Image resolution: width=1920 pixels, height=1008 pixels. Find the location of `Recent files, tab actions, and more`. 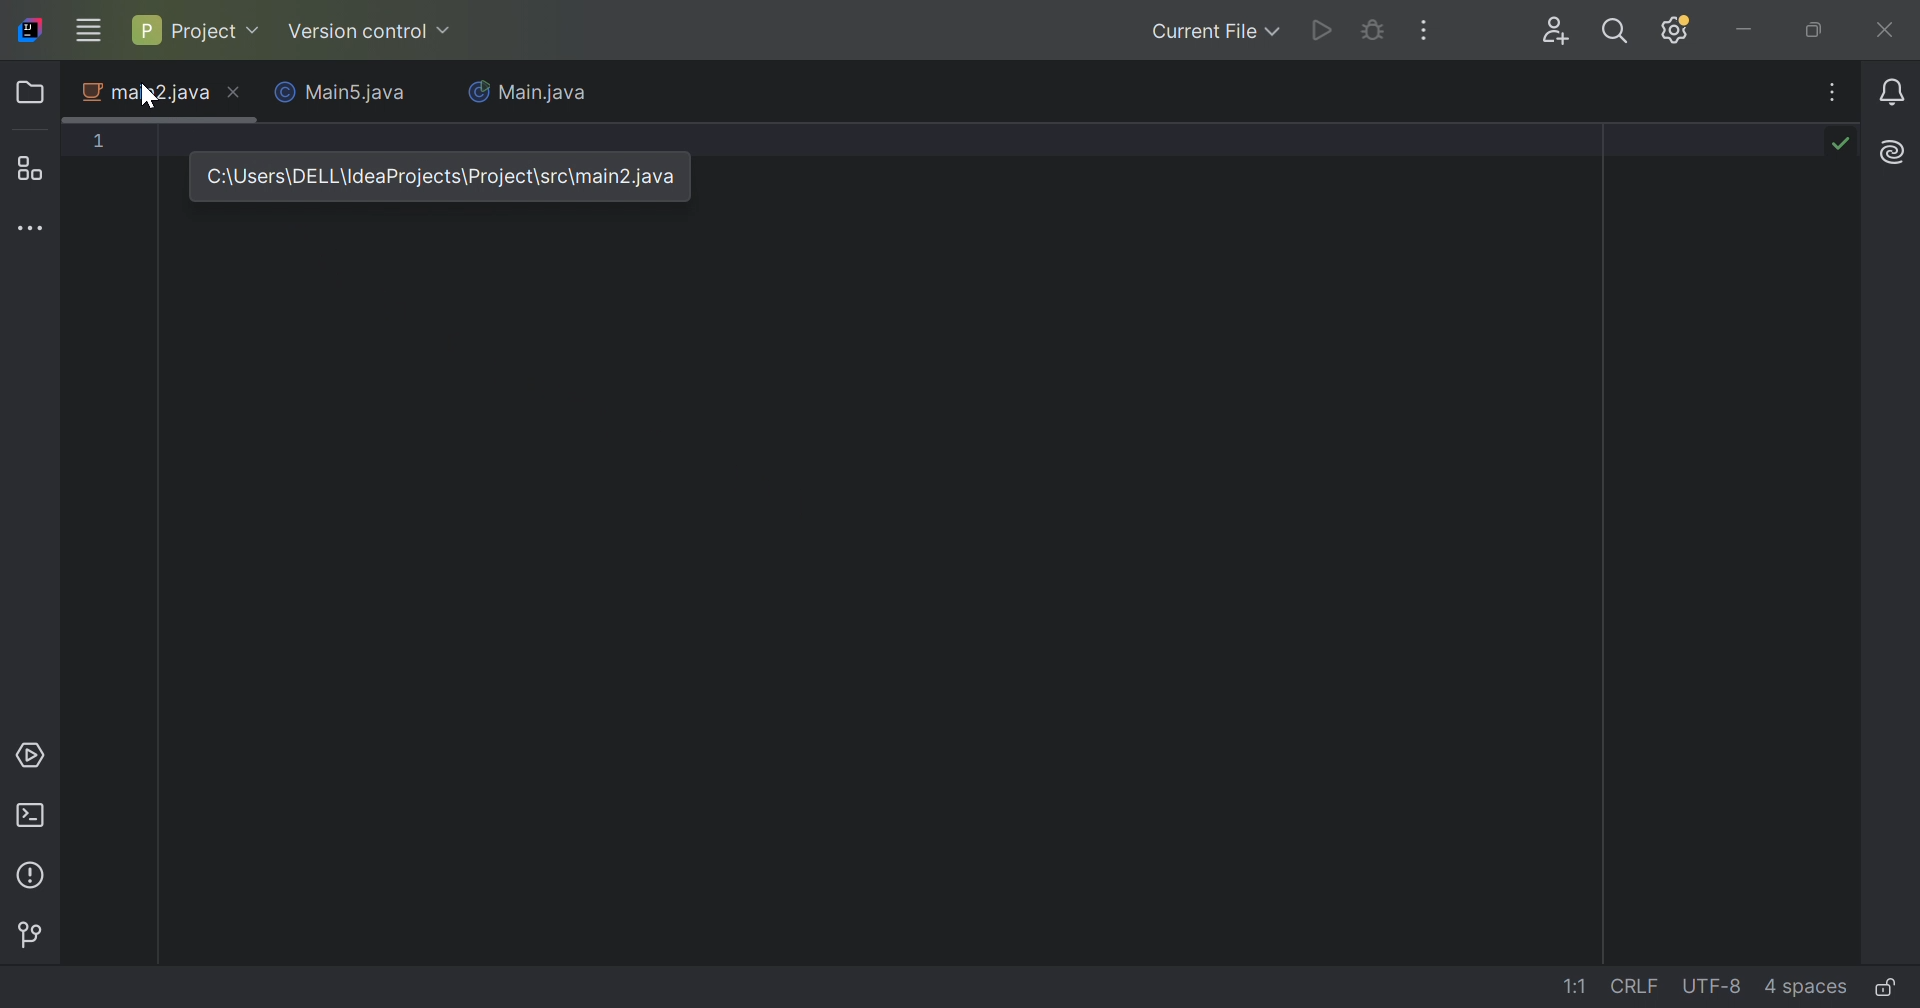

Recent files, tab actions, and more is located at coordinates (1835, 91).